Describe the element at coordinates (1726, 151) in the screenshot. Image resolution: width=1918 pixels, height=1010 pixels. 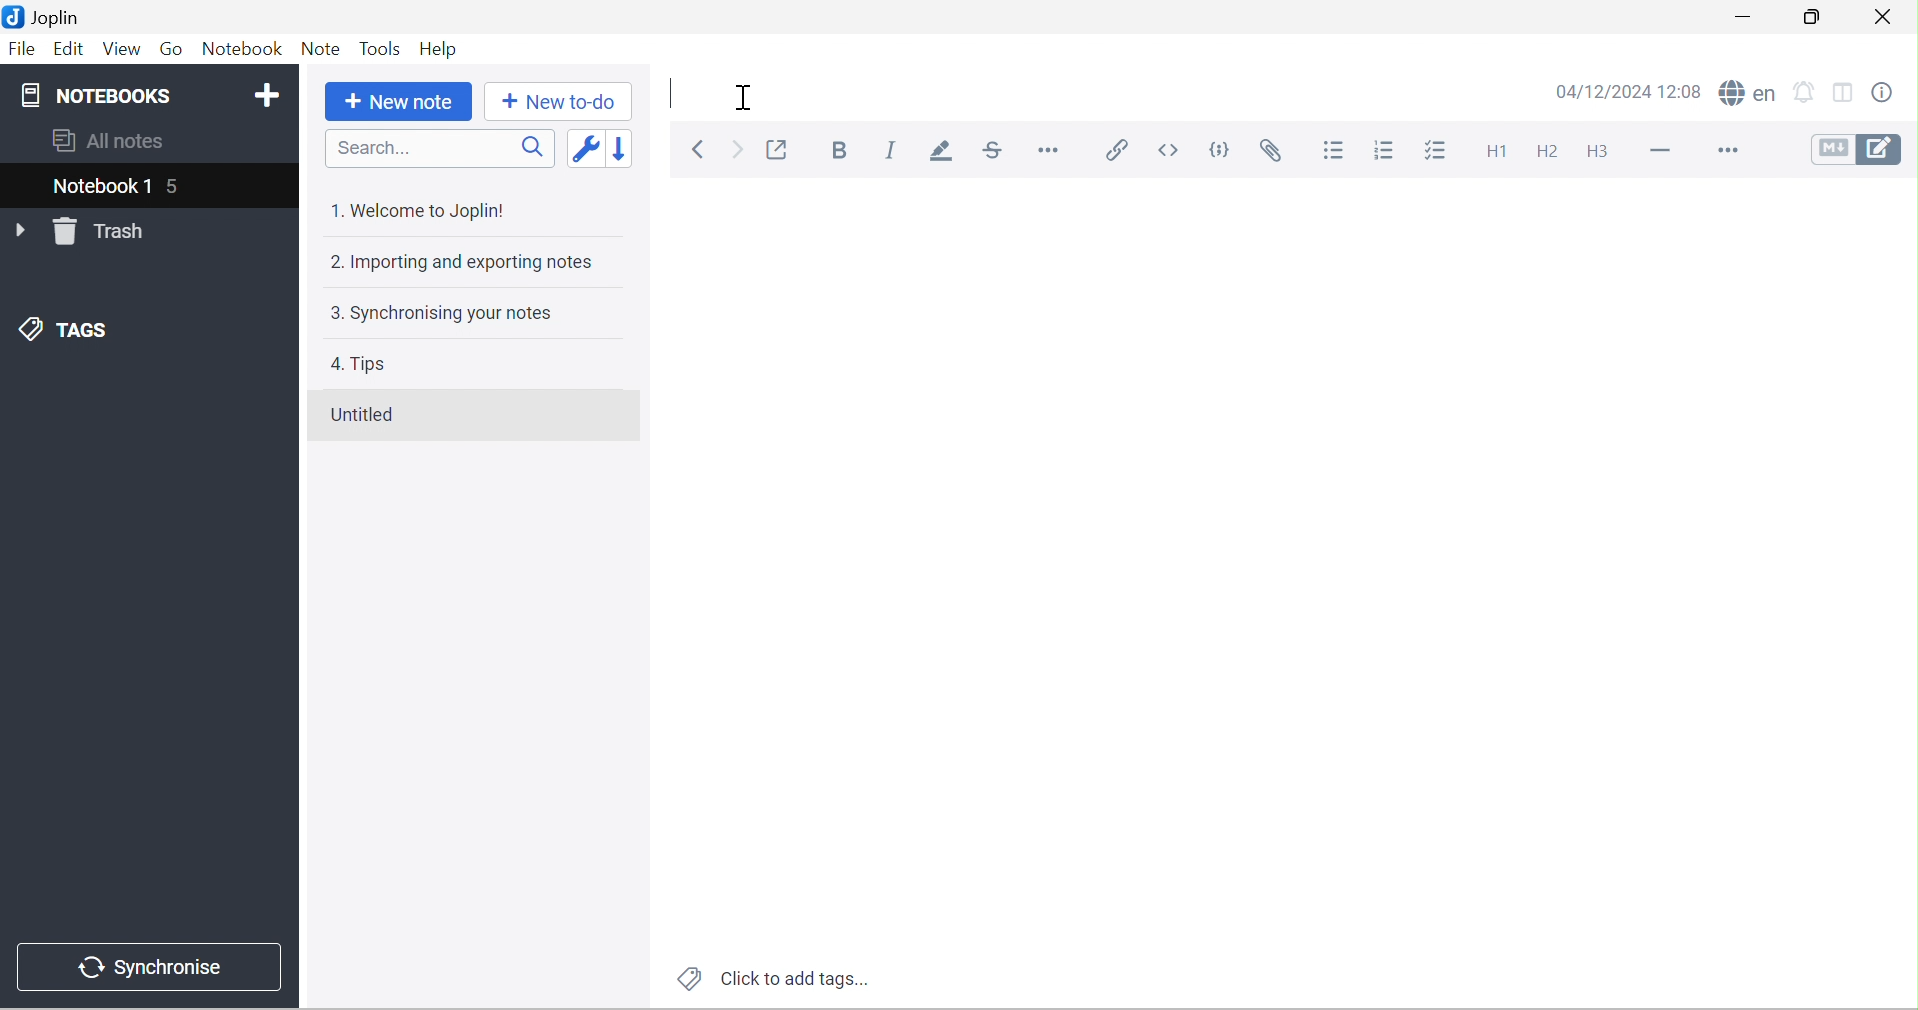
I see `More` at that location.